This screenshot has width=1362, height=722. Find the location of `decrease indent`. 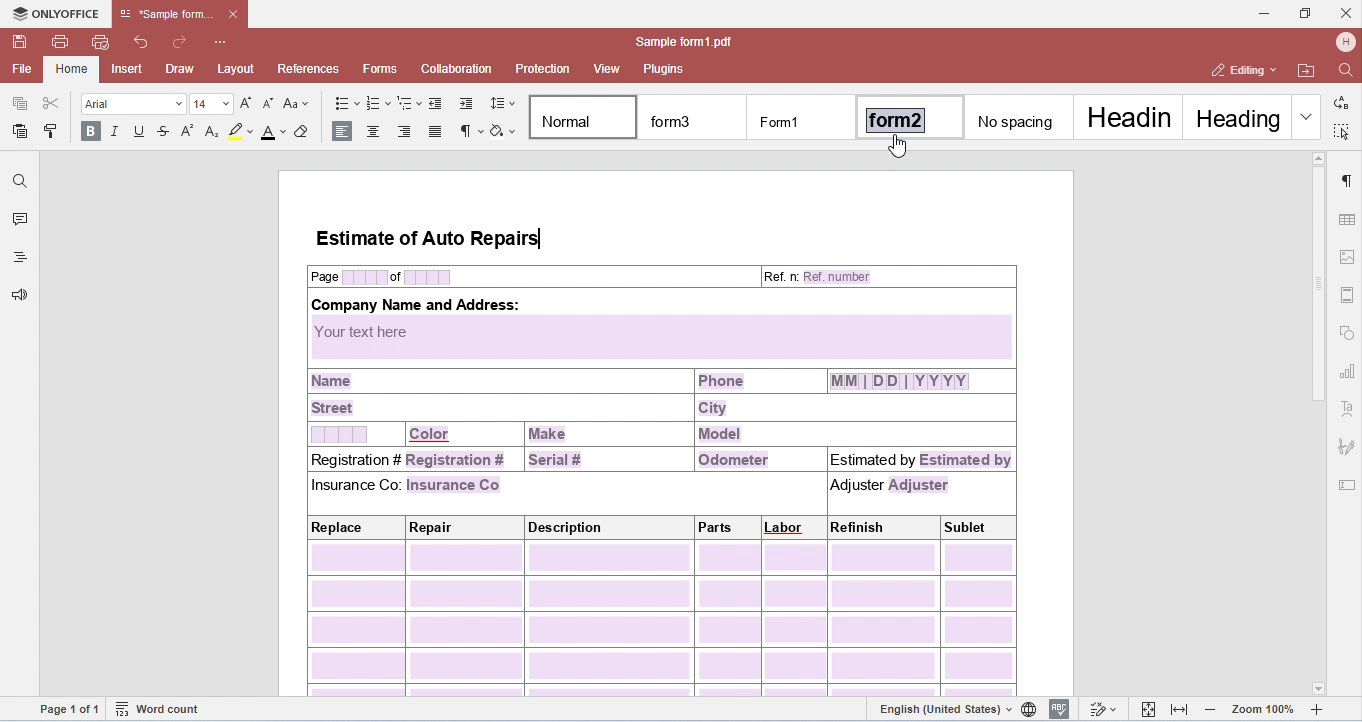

decrease indent is located at coordinates (437, 104).